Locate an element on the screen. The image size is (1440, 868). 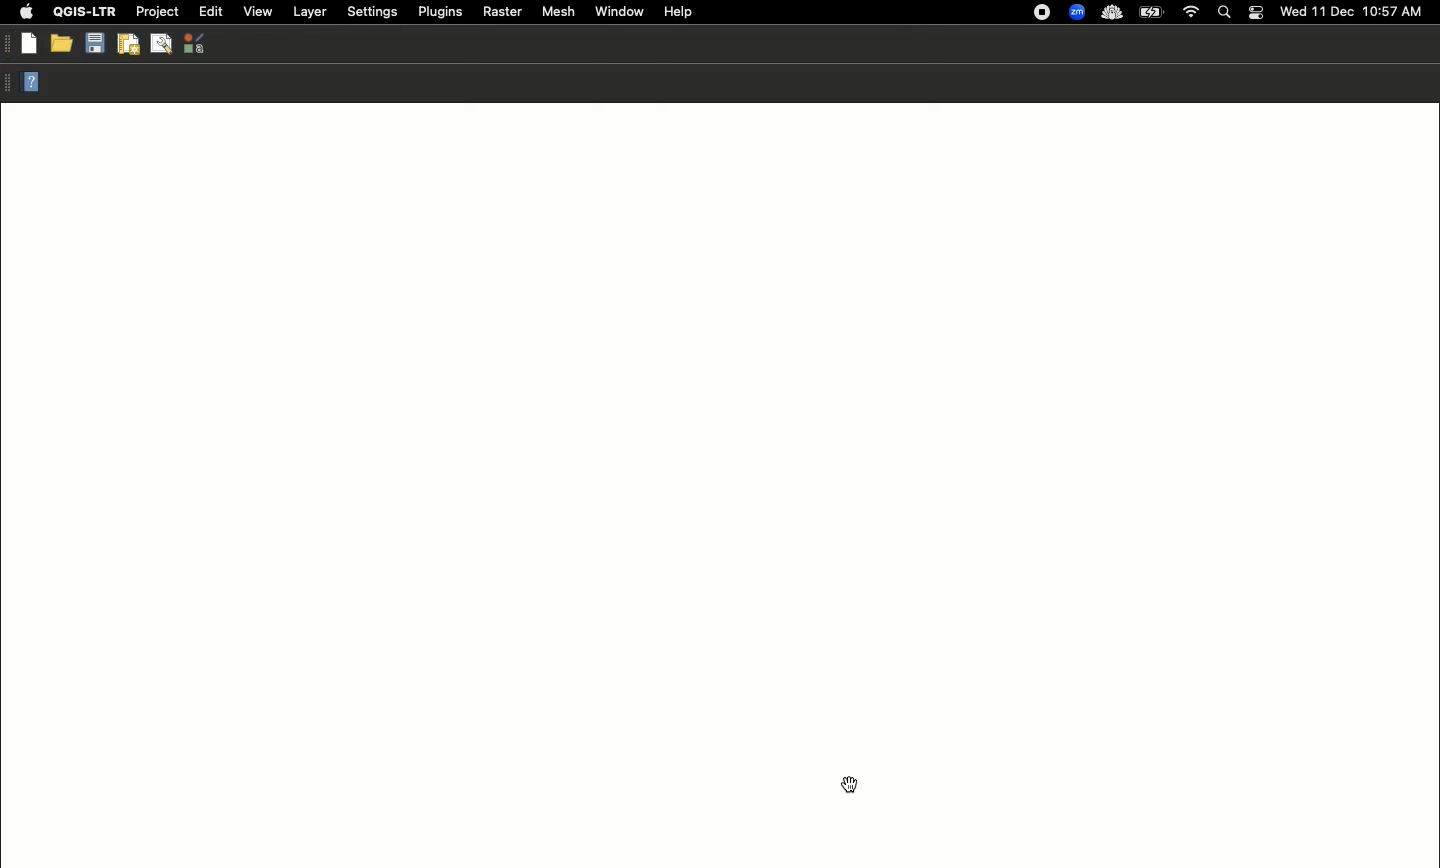
Window is located at coordinates (618, 11).